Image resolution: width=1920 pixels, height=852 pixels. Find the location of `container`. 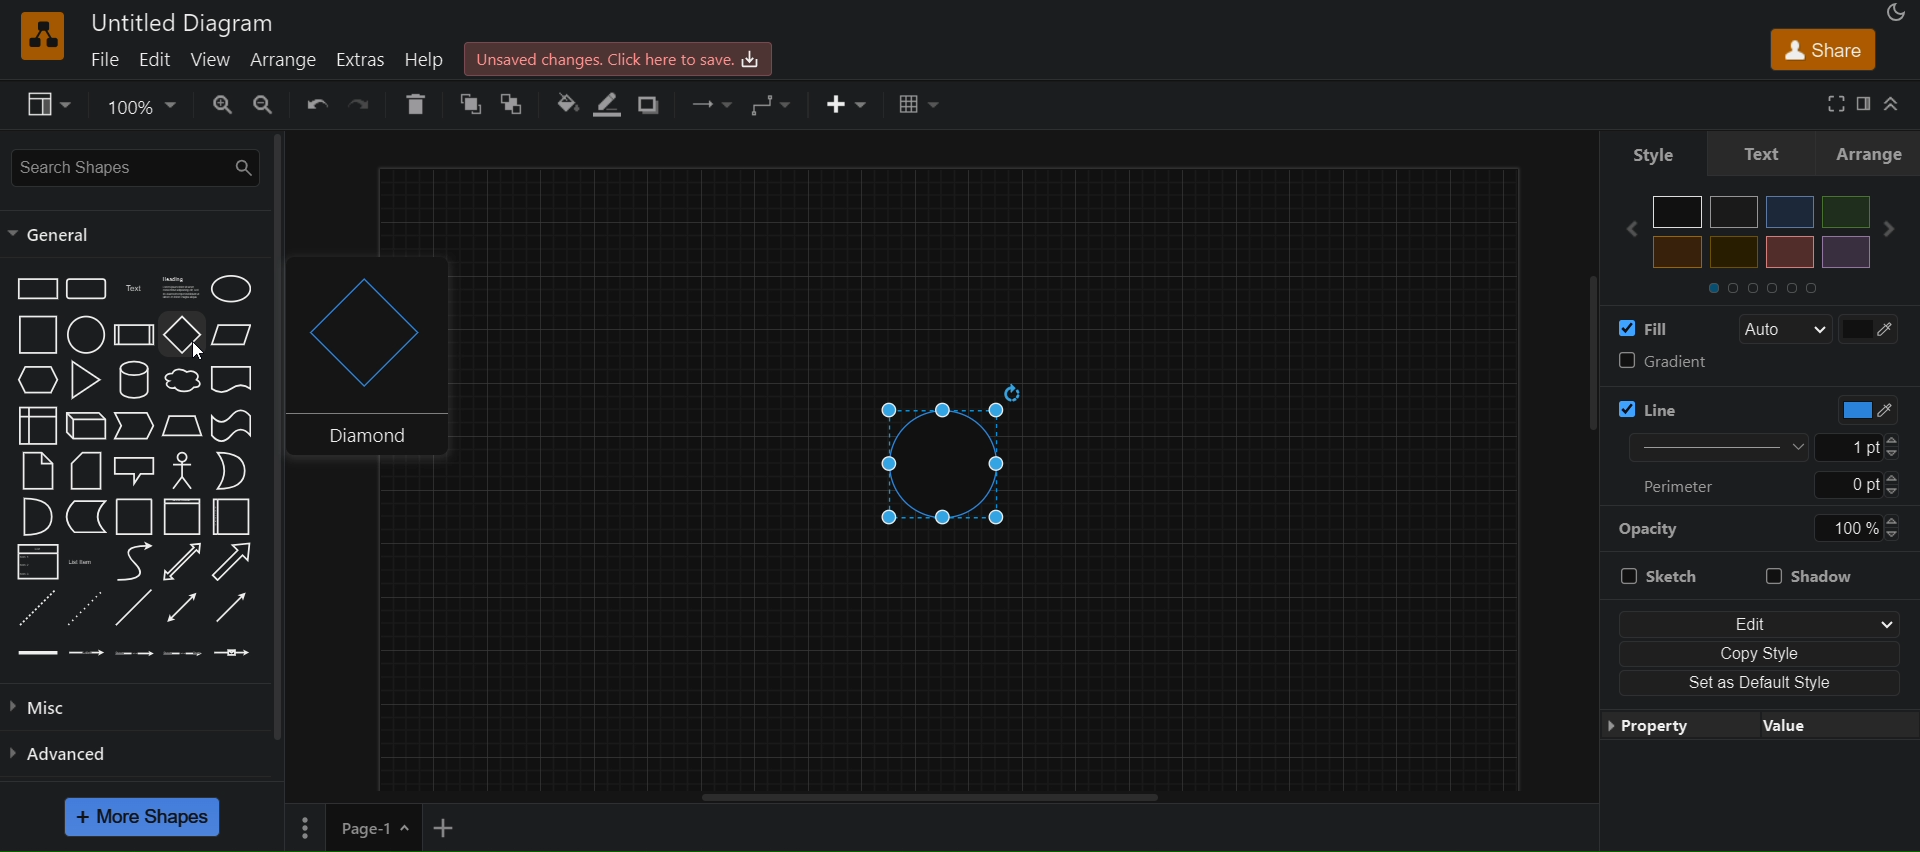

container is located at coordinates (136, 518).